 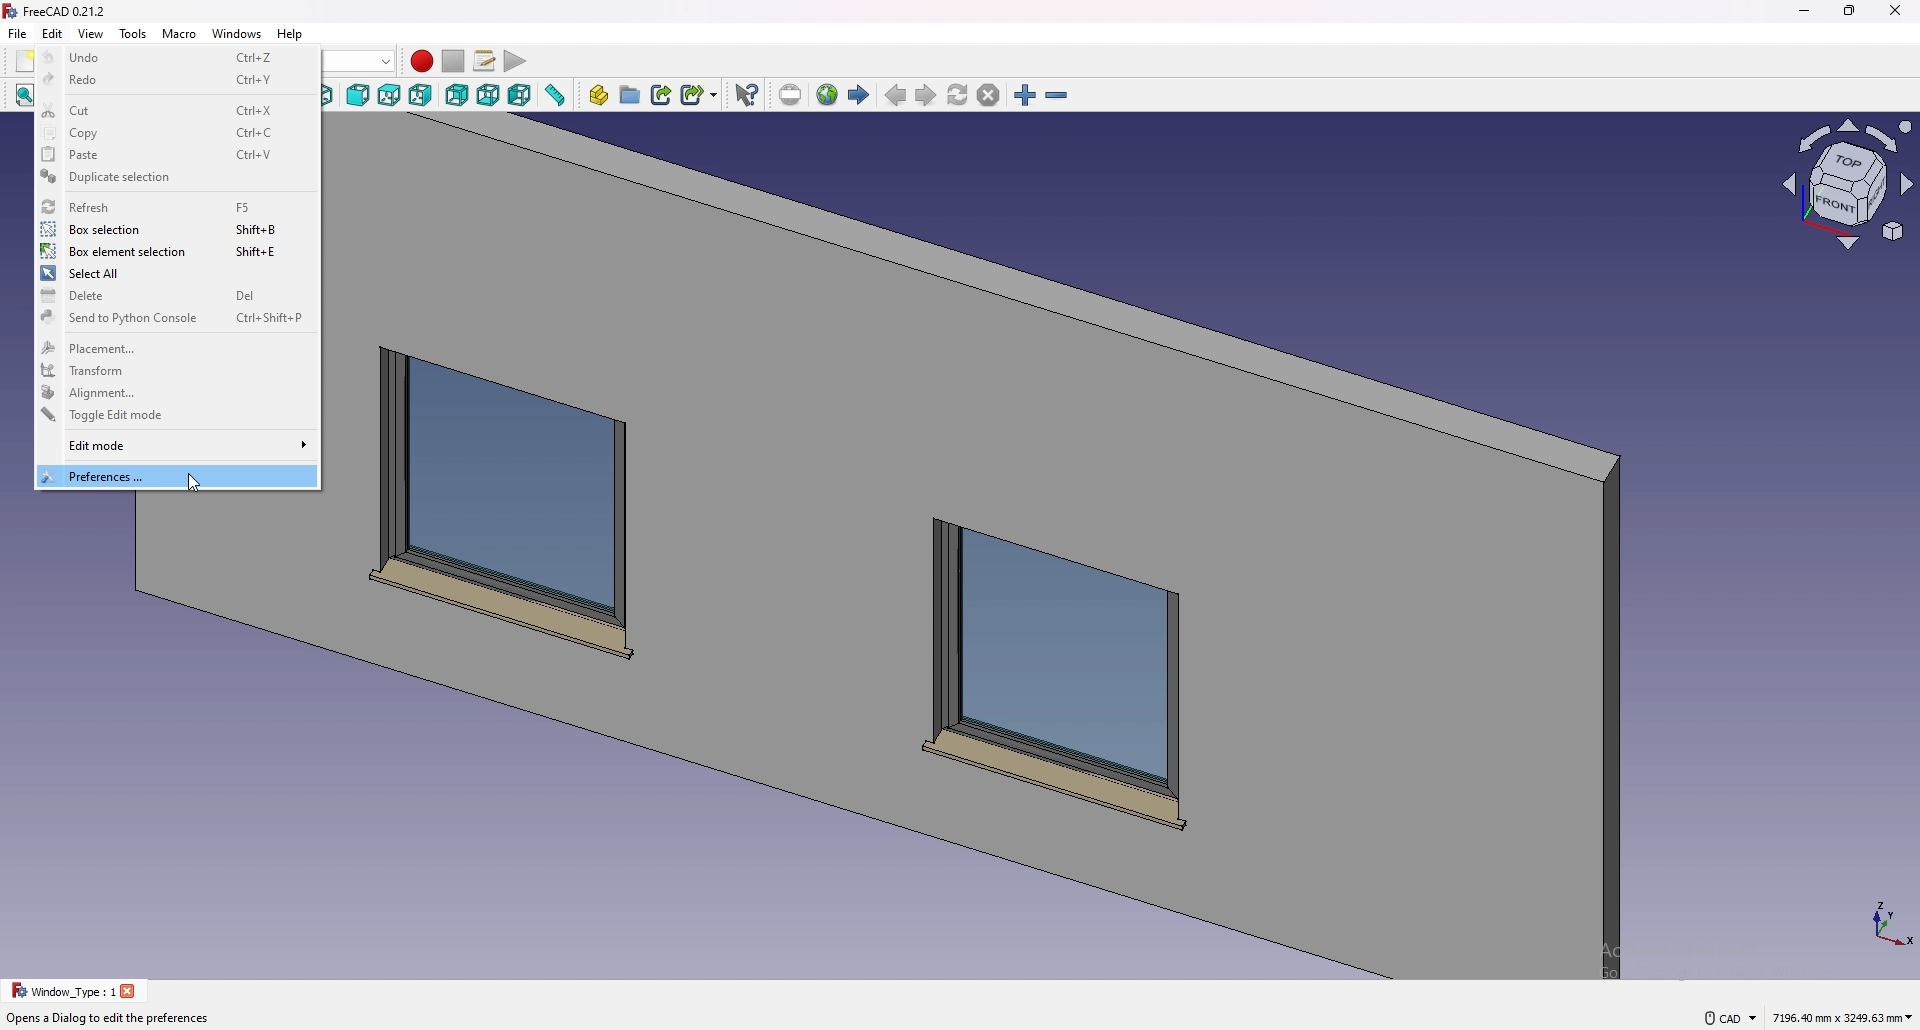 I want to click on copy  Ctrl+C, so click(x=176, y=133).